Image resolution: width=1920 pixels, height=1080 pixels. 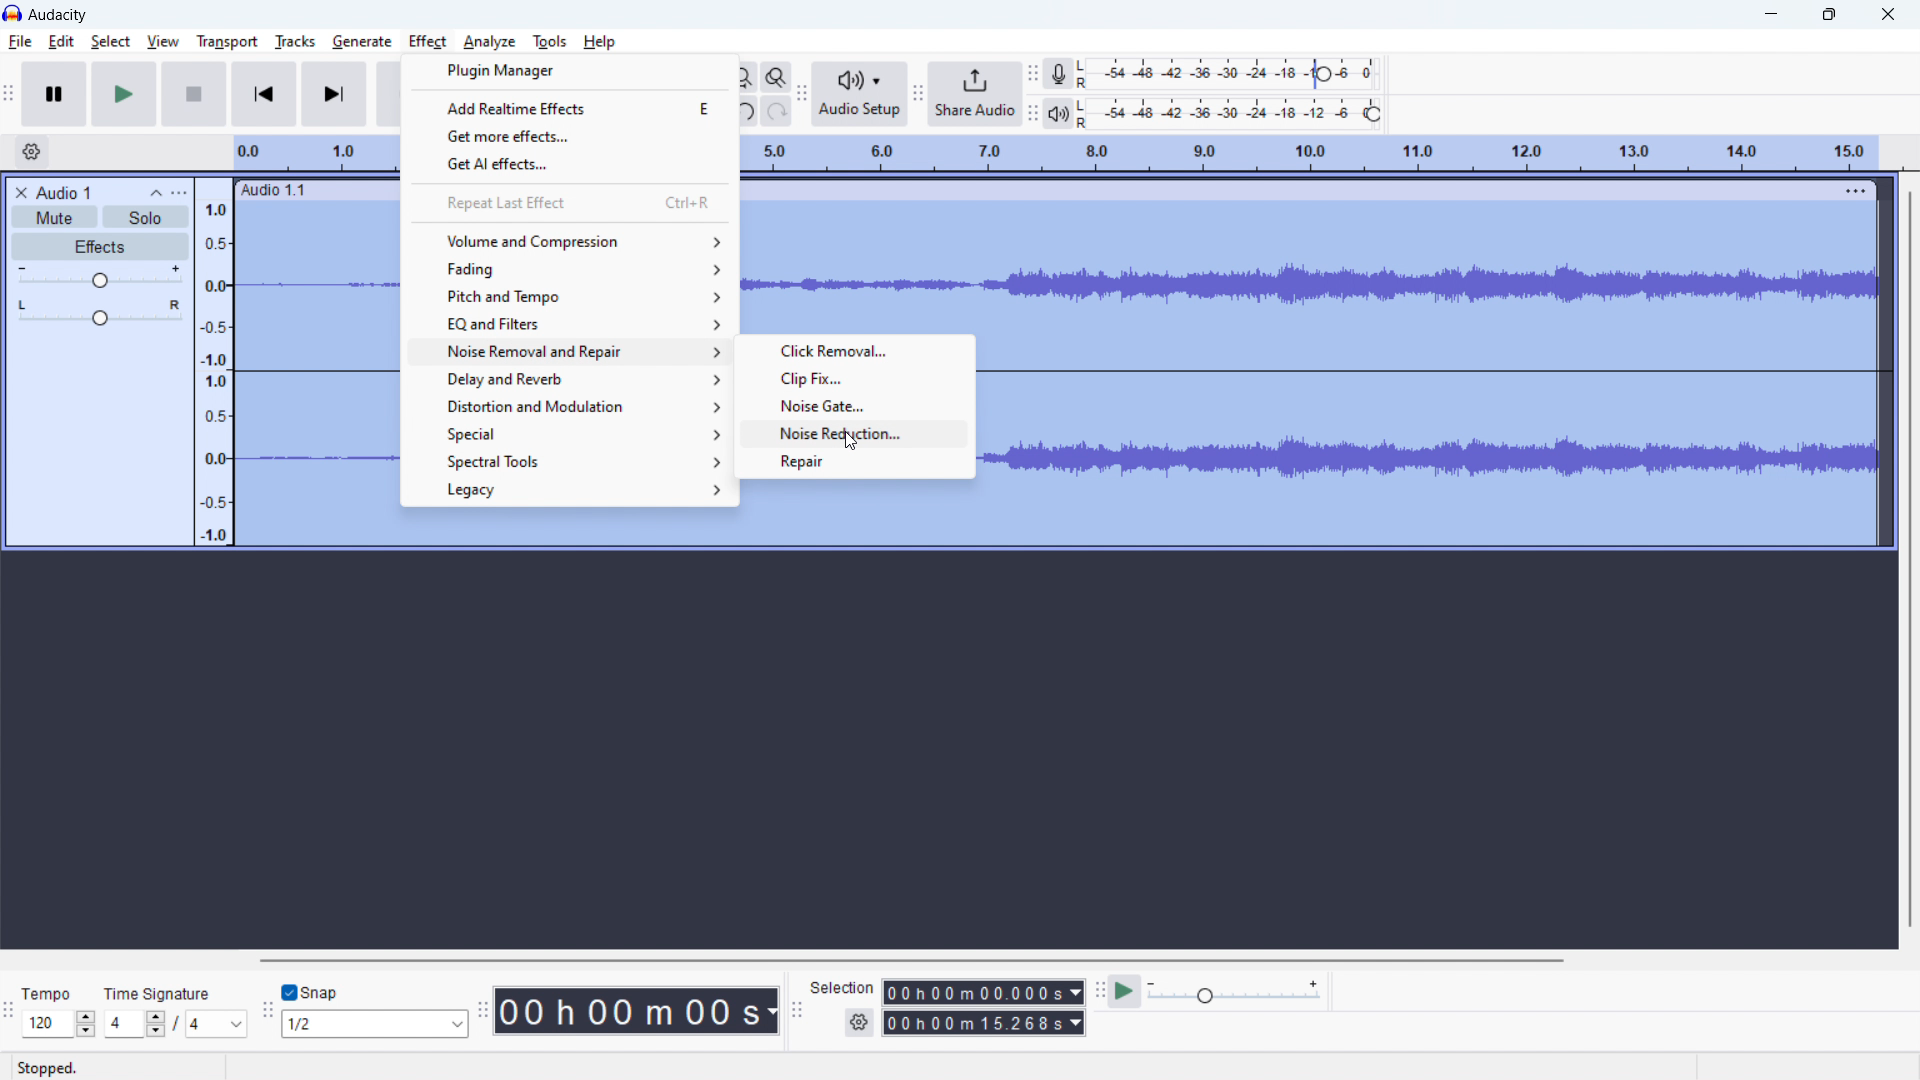 I want to click on stop, so click(x=194, y=94).